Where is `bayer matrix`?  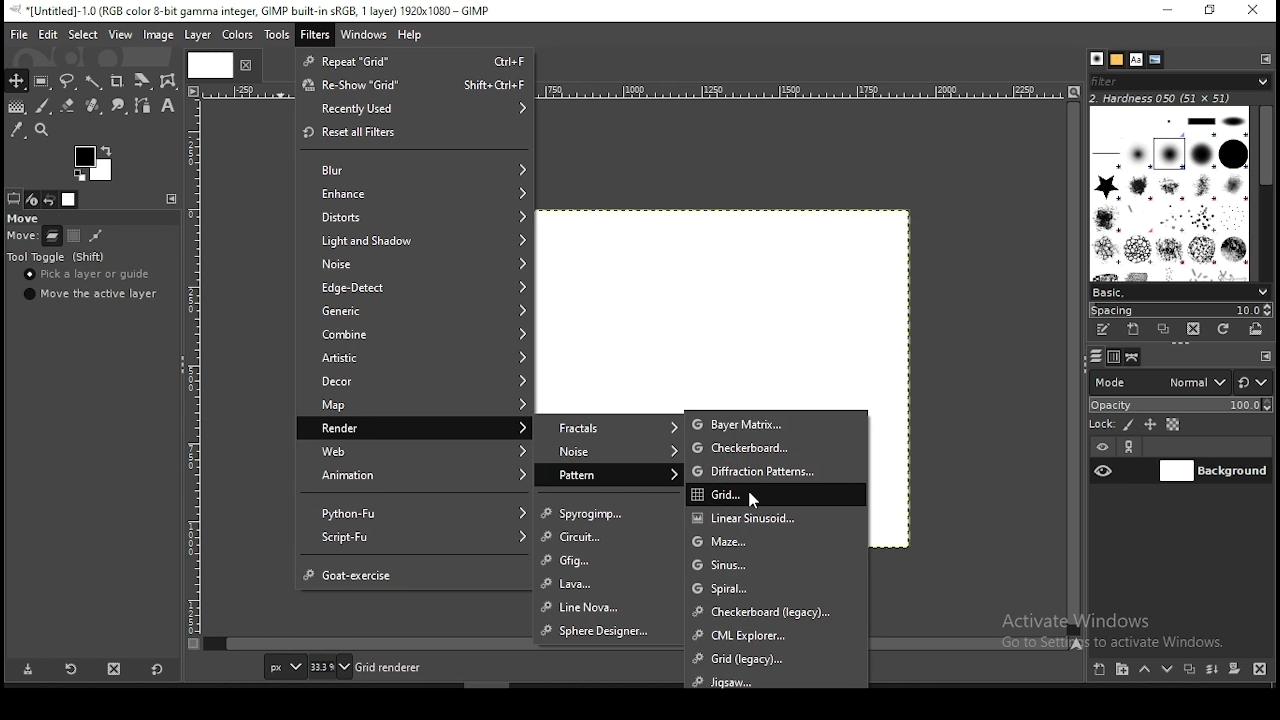
bayer matrix is located at coordinates (776, 423).